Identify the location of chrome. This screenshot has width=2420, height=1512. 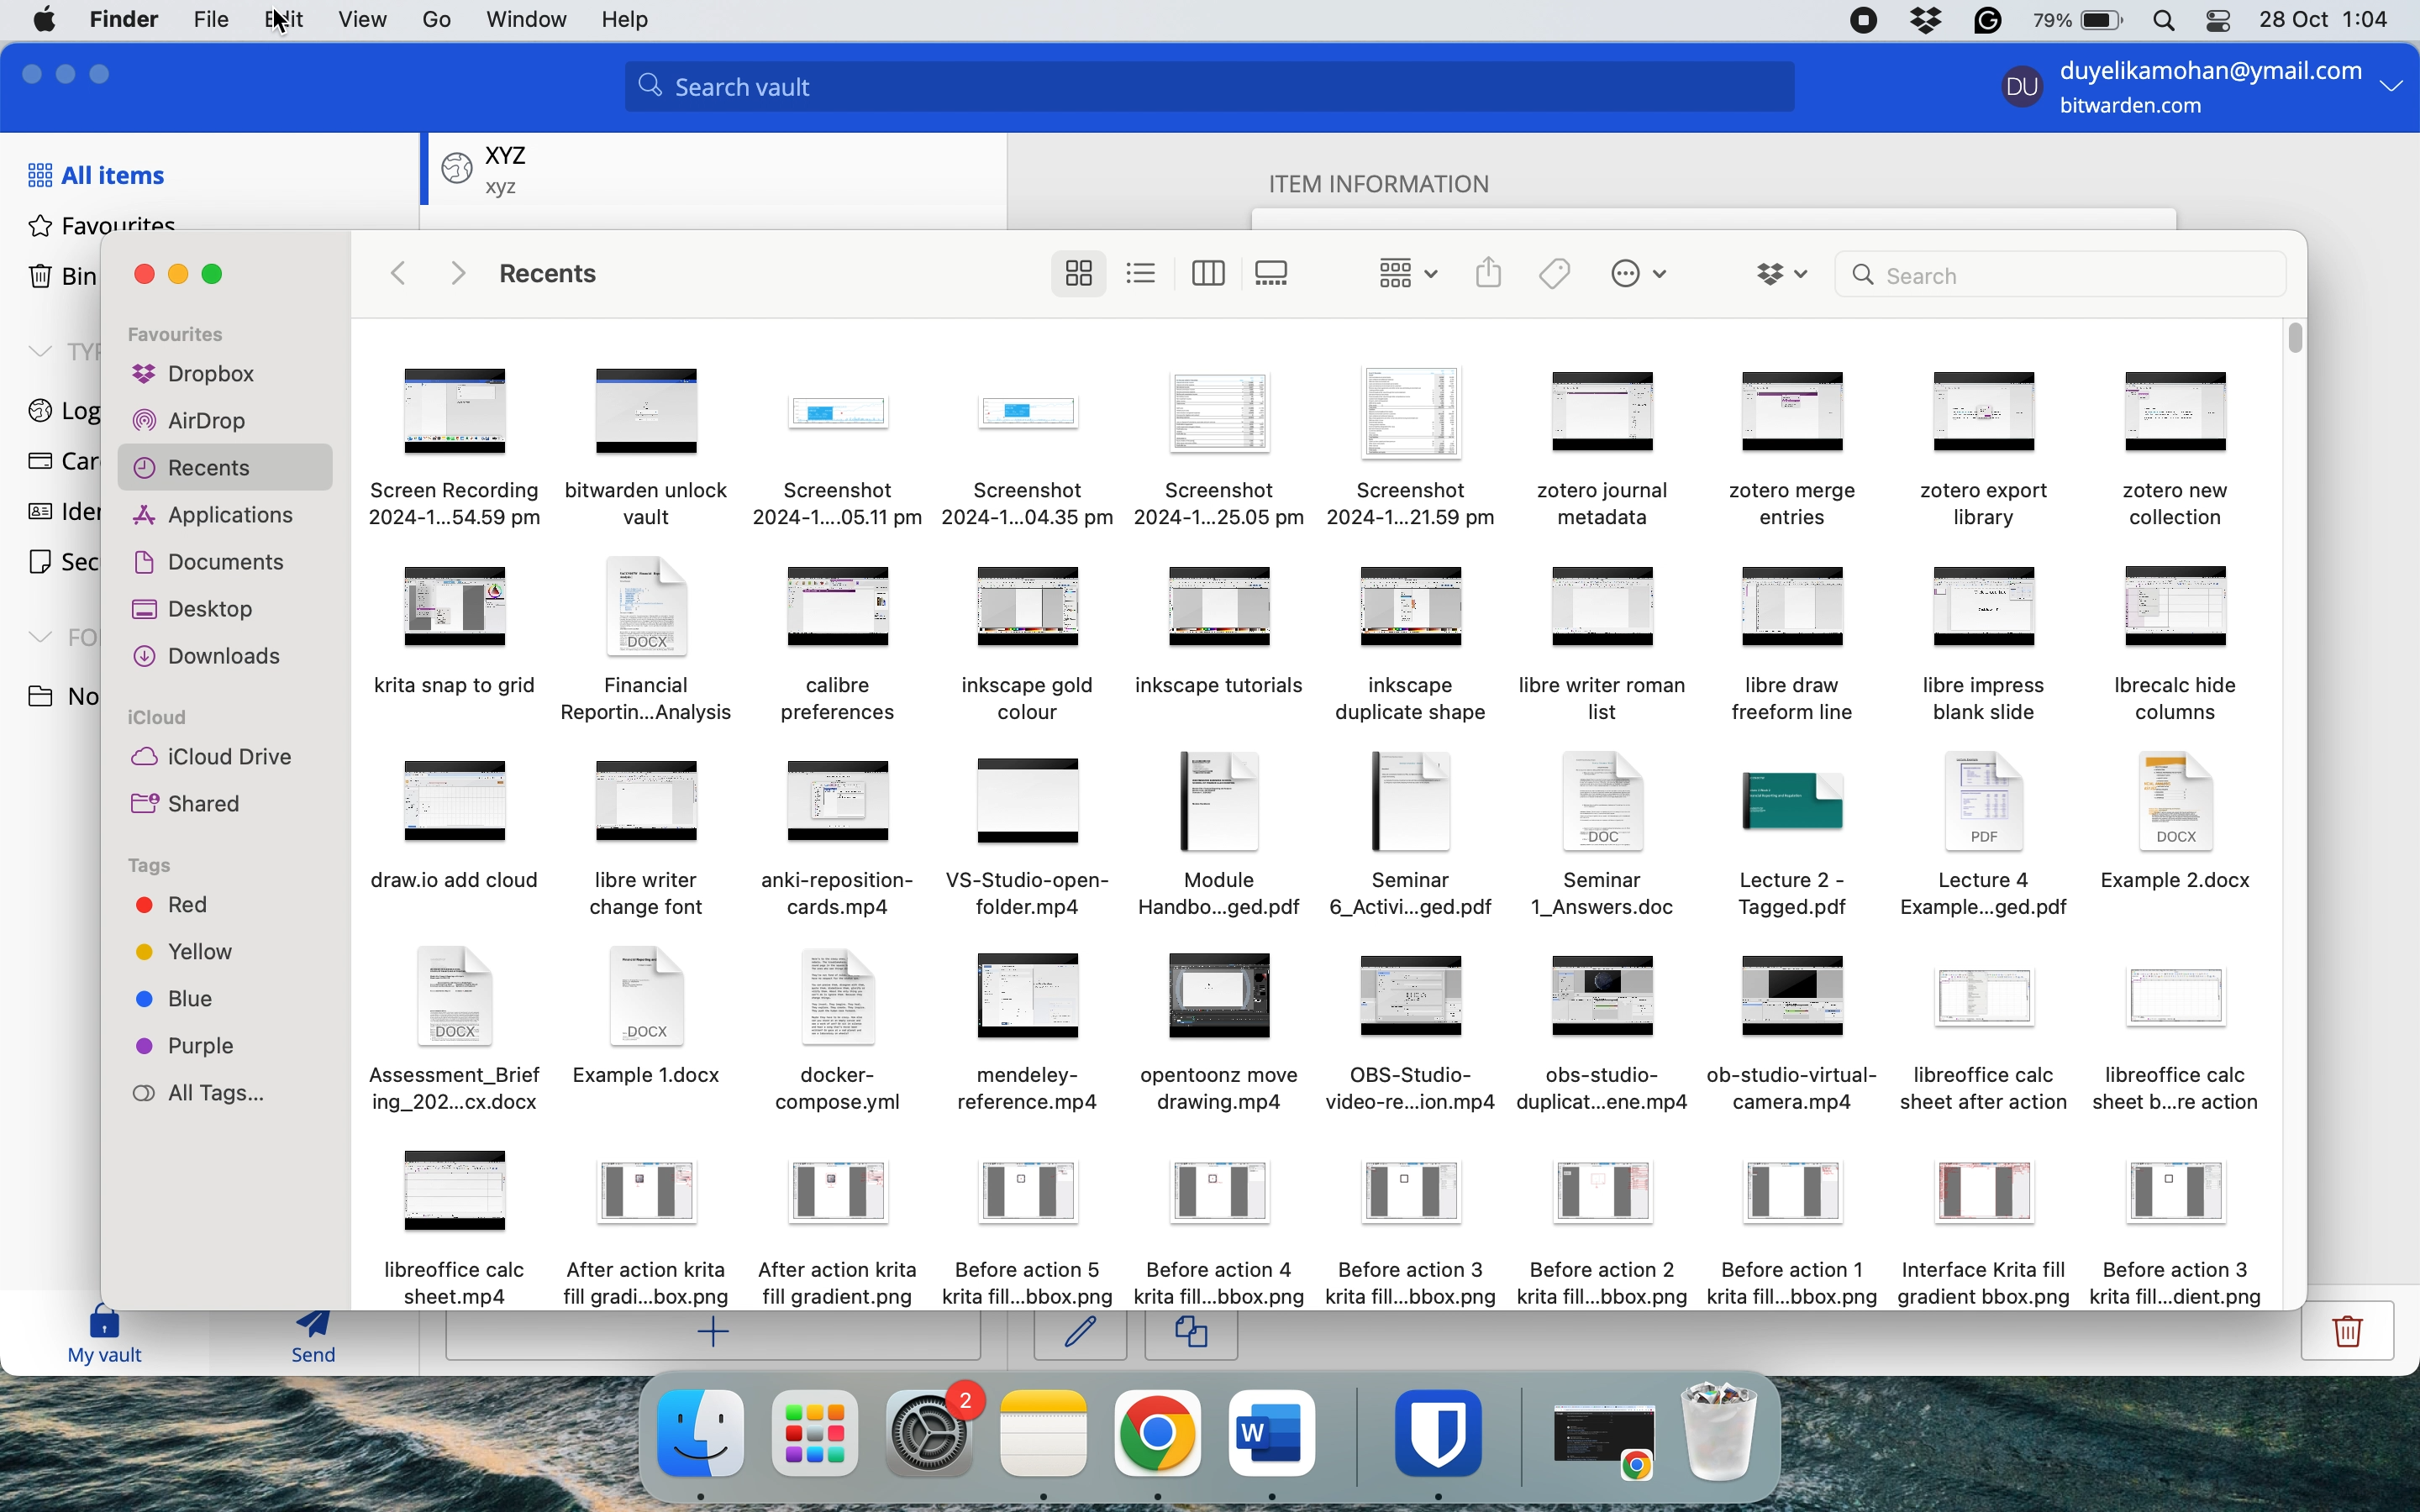
(1157, 1434).